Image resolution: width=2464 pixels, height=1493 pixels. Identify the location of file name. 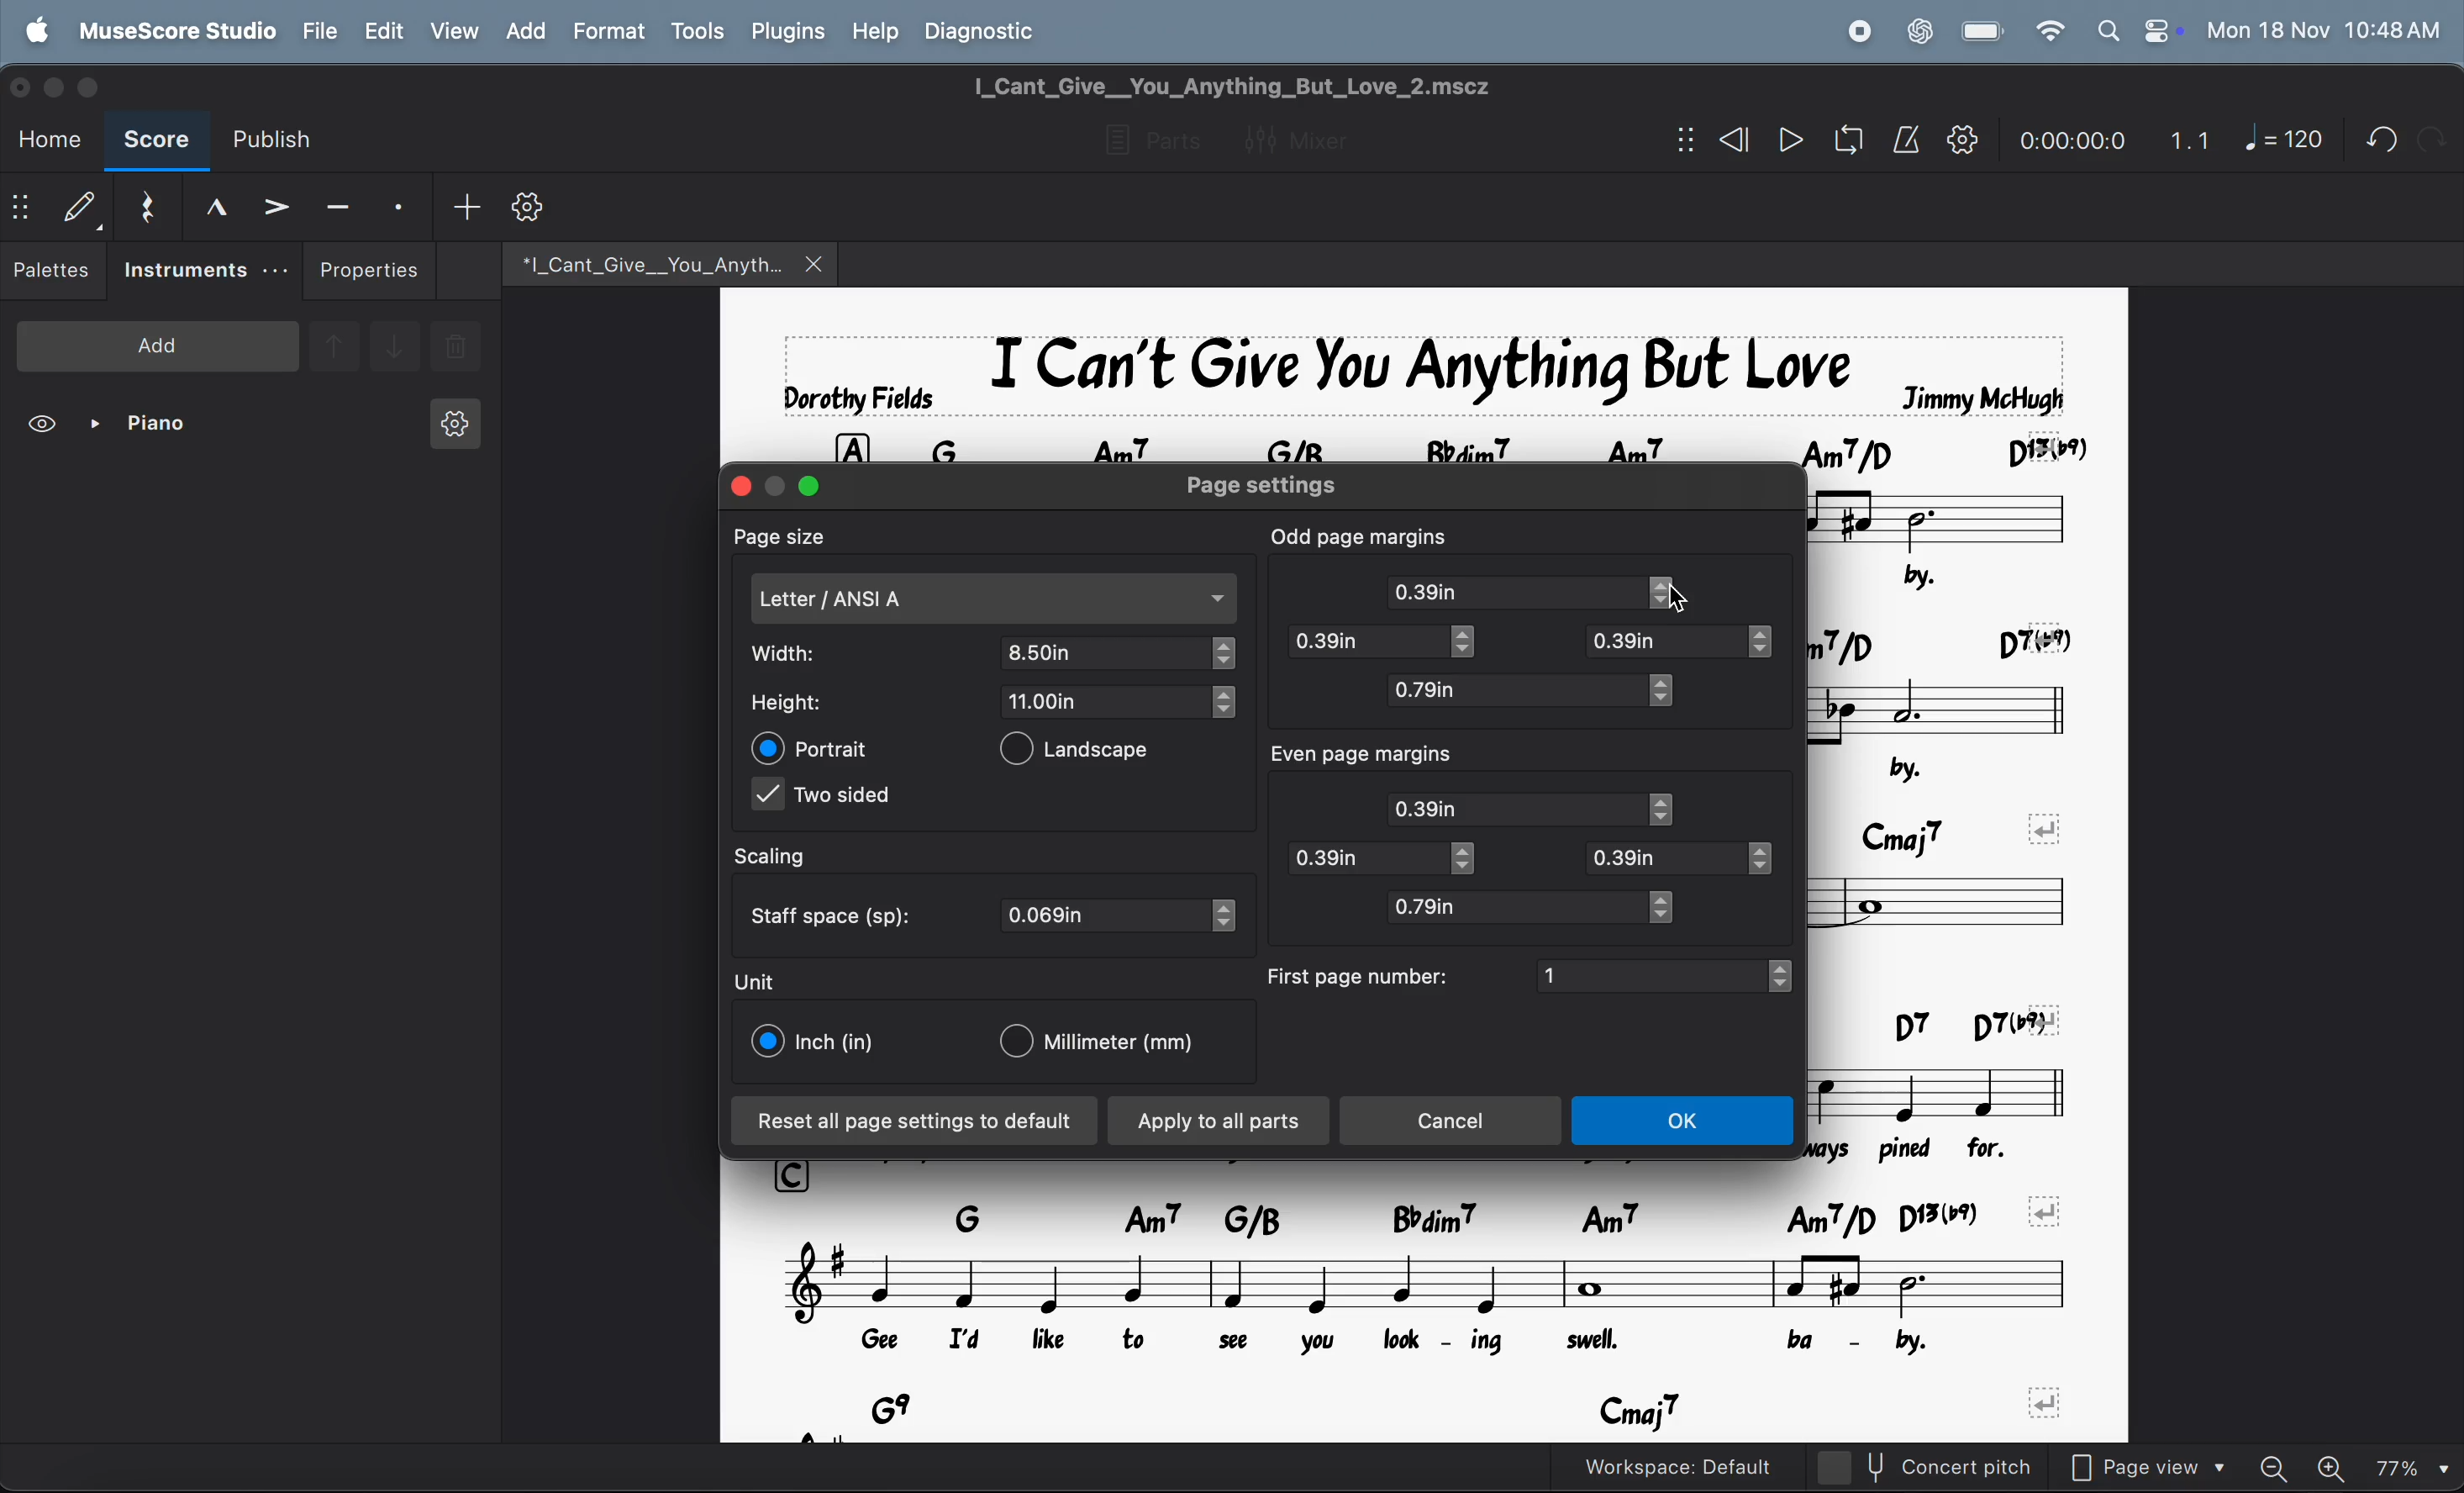
(638, 261).